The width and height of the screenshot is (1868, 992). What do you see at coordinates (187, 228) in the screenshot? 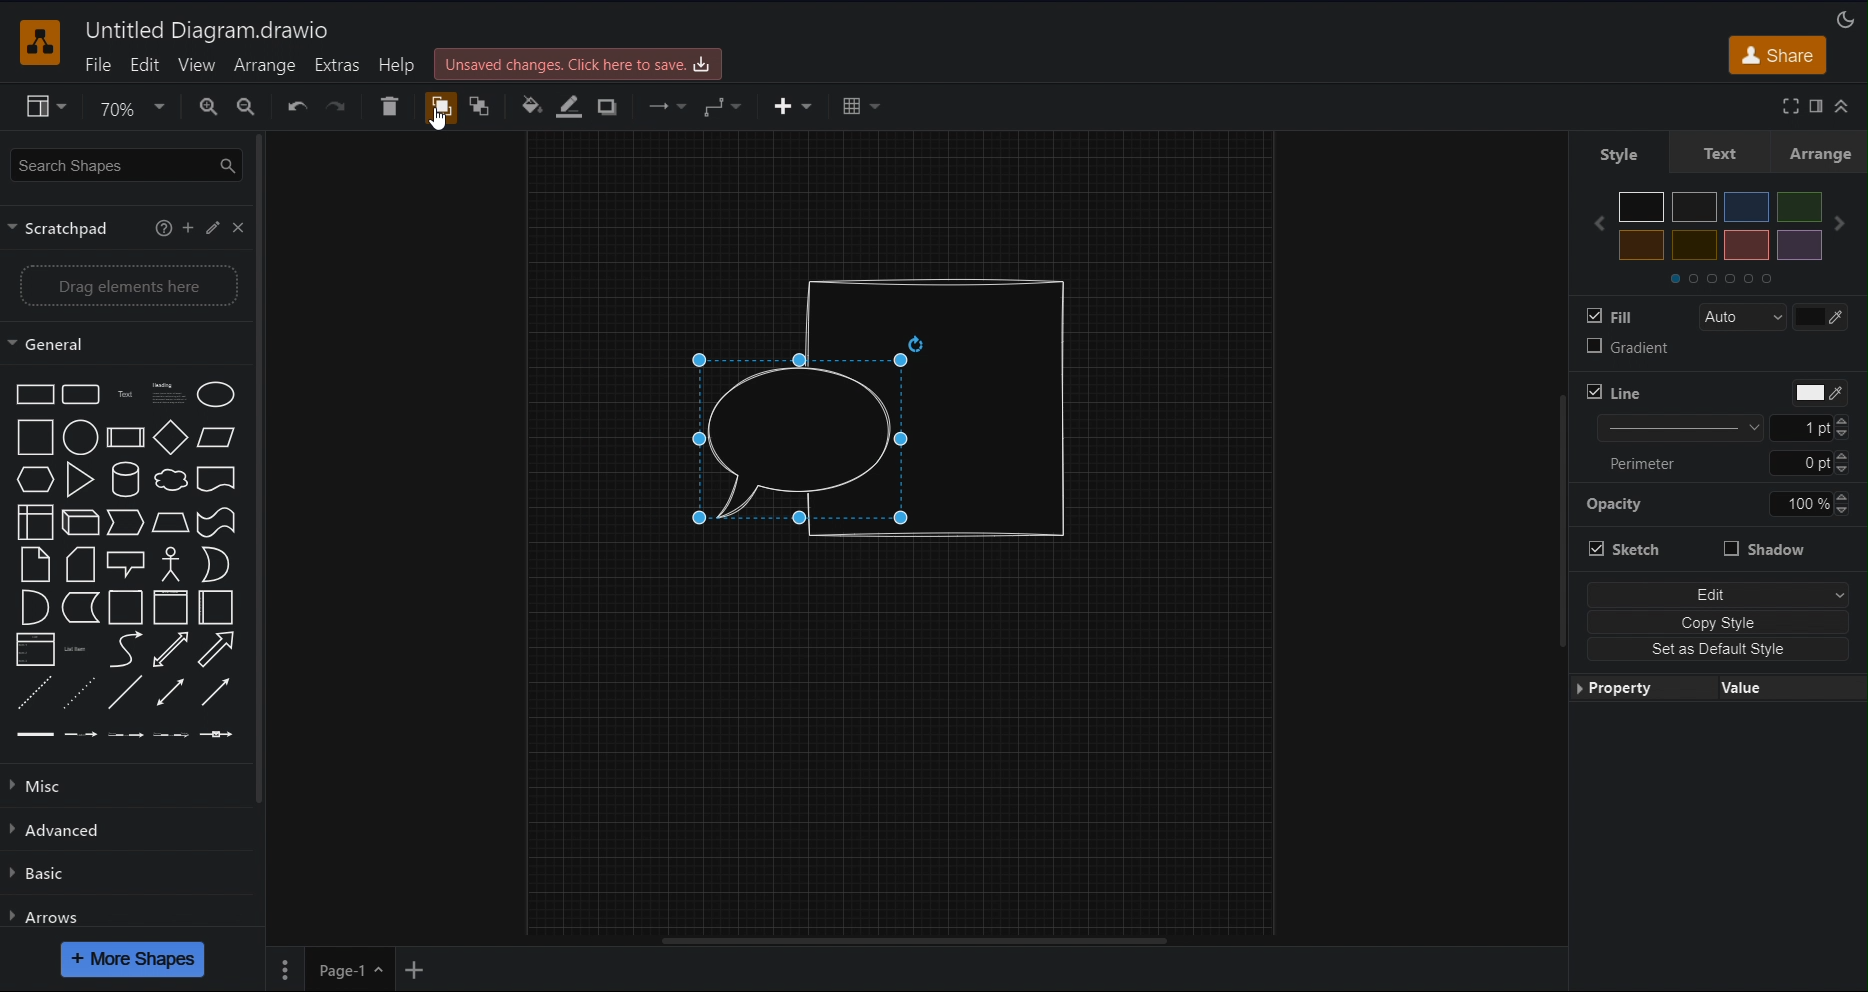
I see `Add` at bounding box center [187, 228].